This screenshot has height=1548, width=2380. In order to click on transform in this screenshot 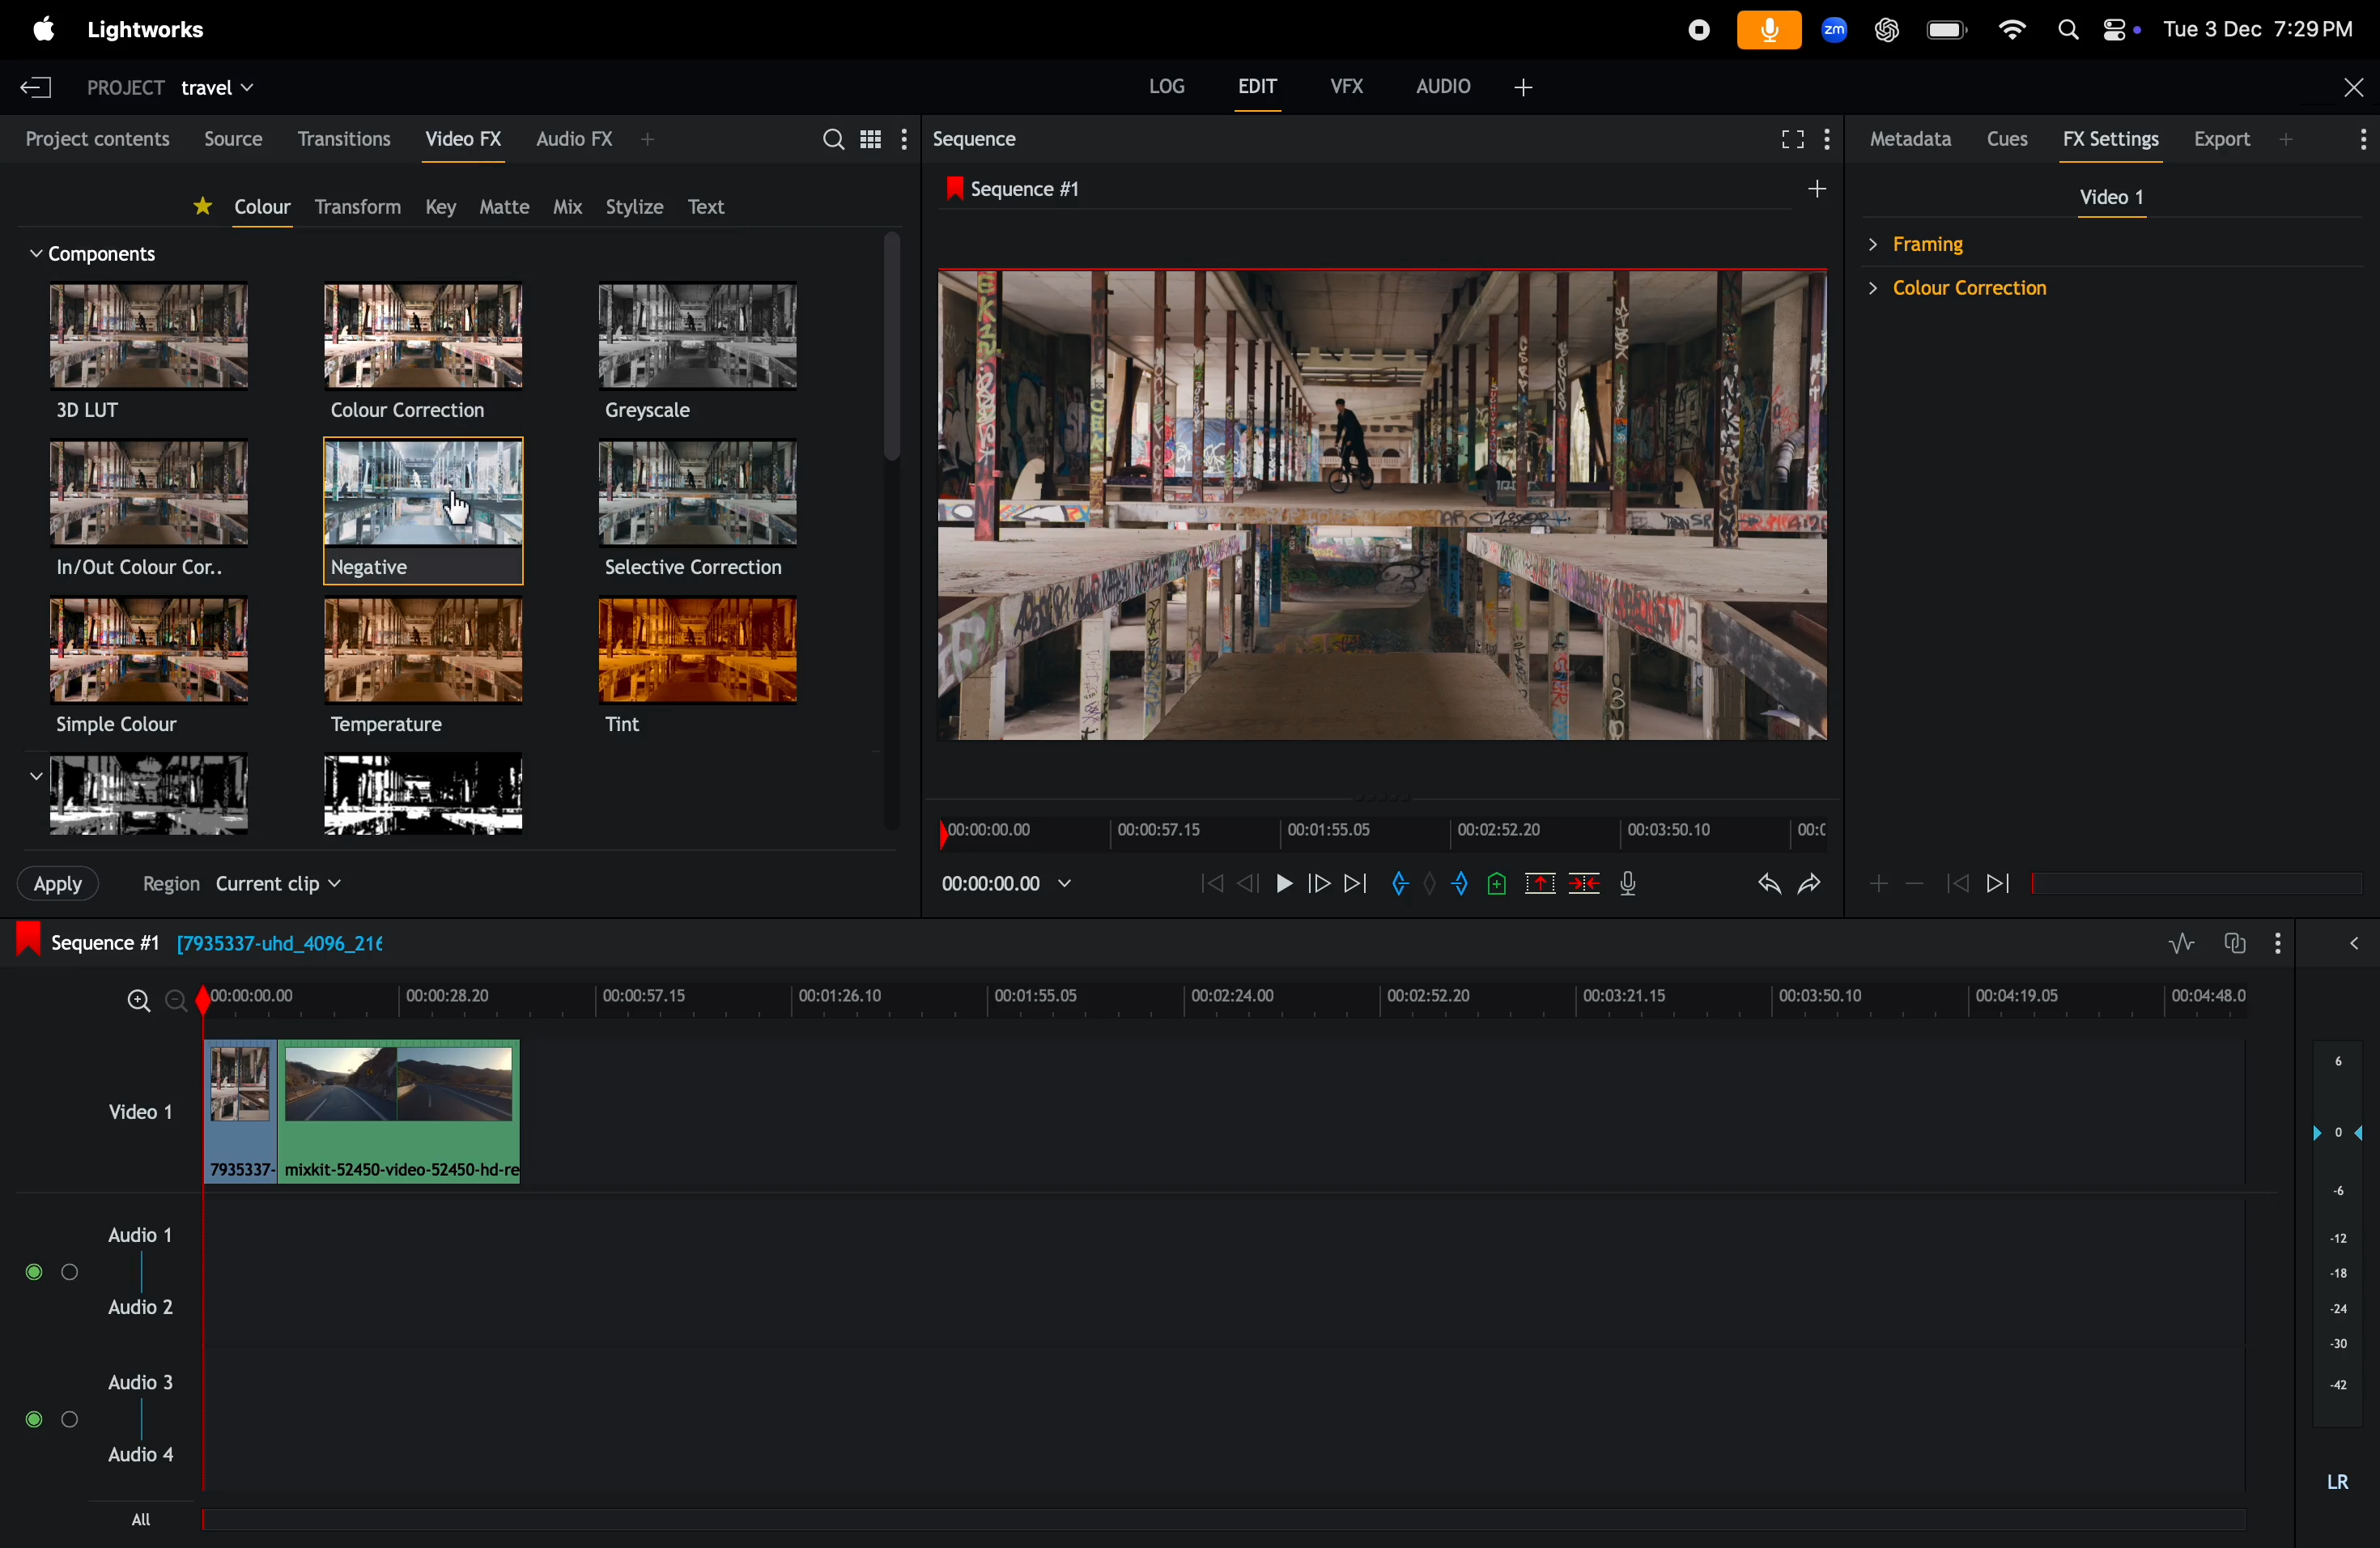, I will do `click(365, 203)`.